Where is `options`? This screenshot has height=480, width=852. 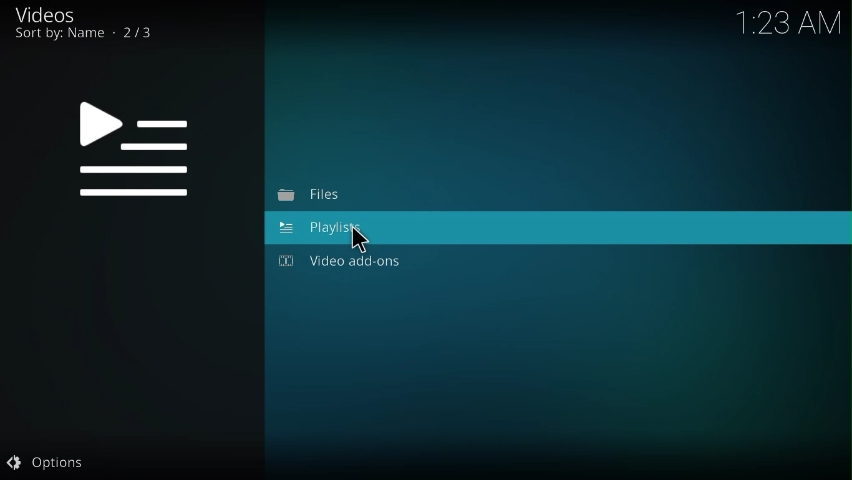 options is located at coordinates (47, 463).